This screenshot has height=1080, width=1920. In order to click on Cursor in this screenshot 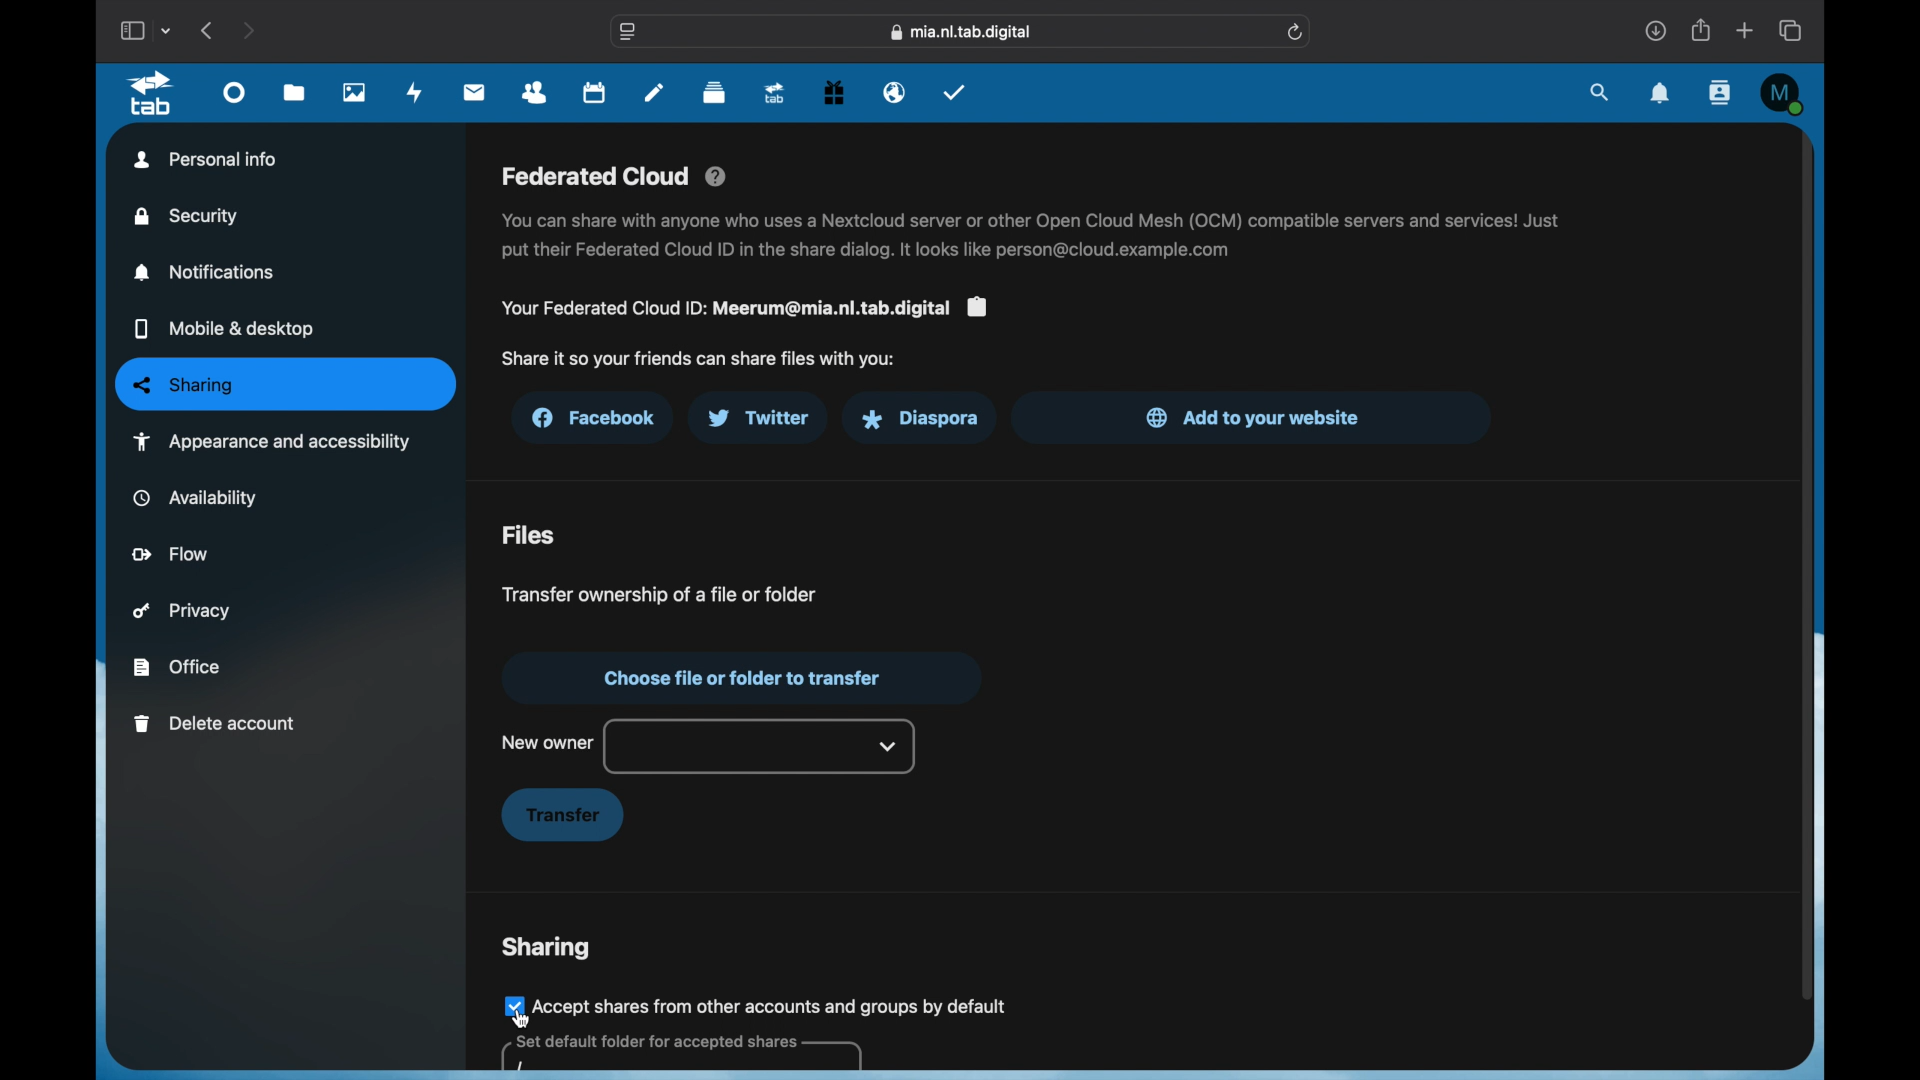, I will do `click(521, 1019)`.